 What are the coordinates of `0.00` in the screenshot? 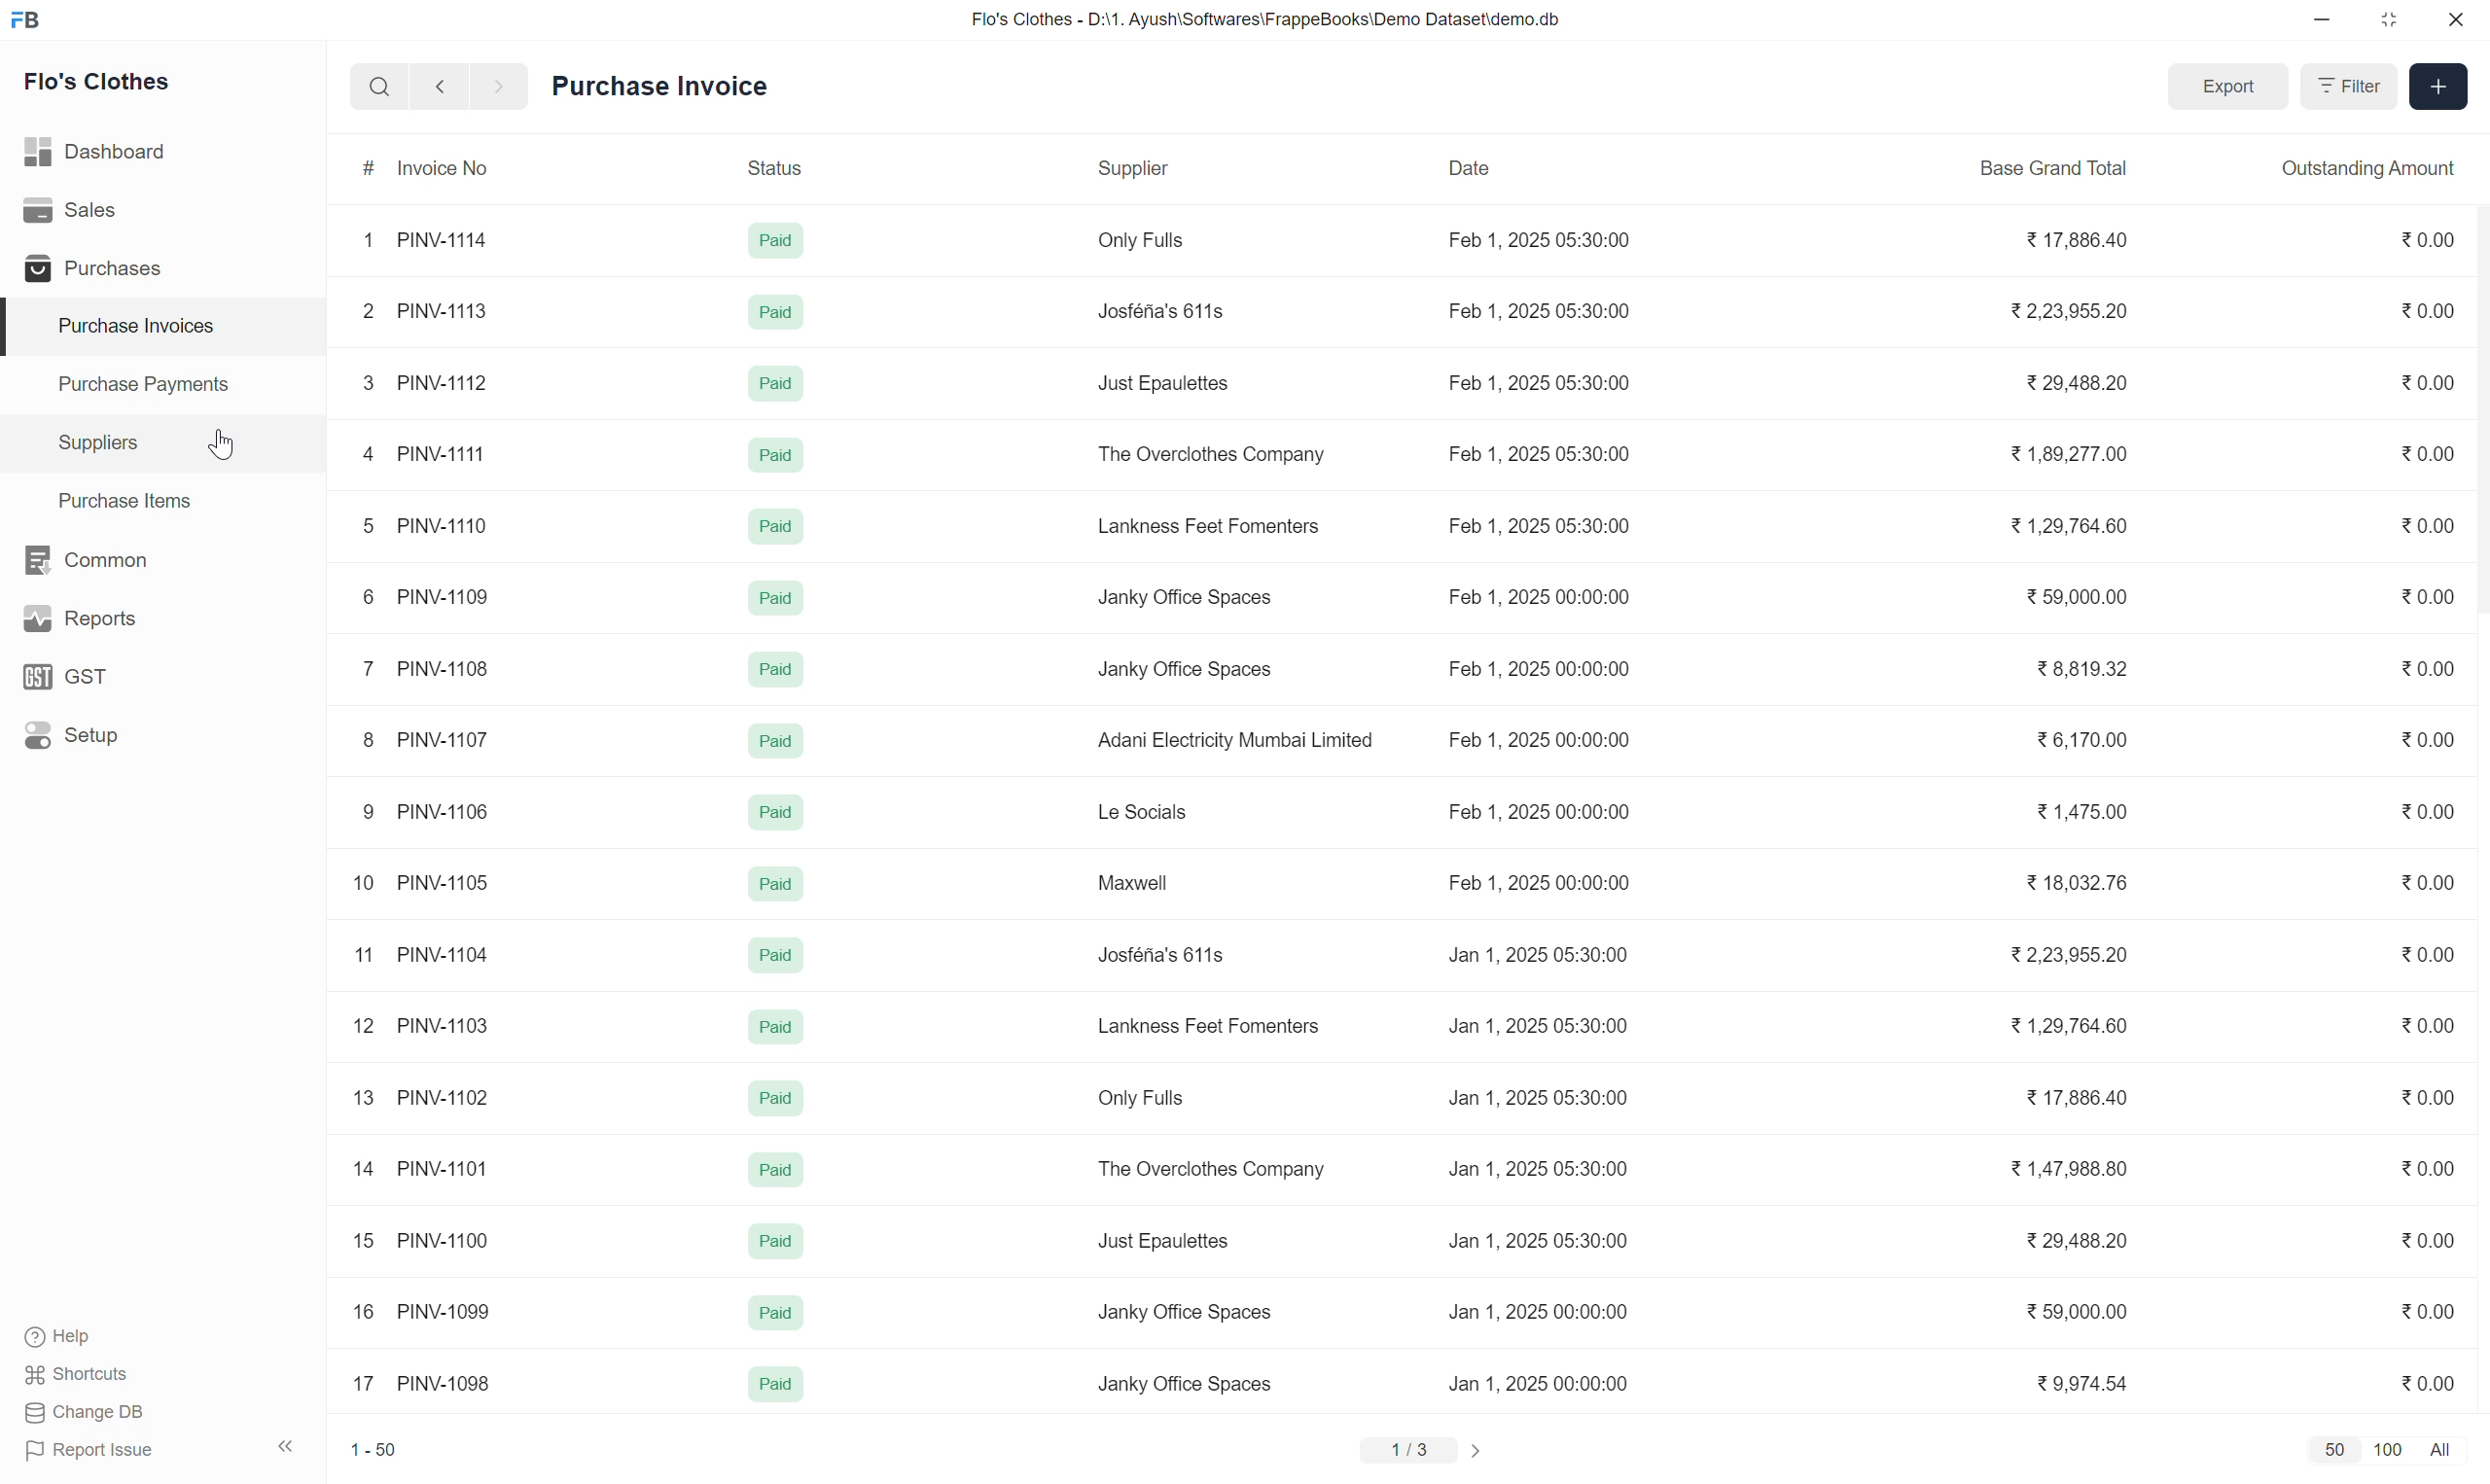 It's located at (2429, 669).